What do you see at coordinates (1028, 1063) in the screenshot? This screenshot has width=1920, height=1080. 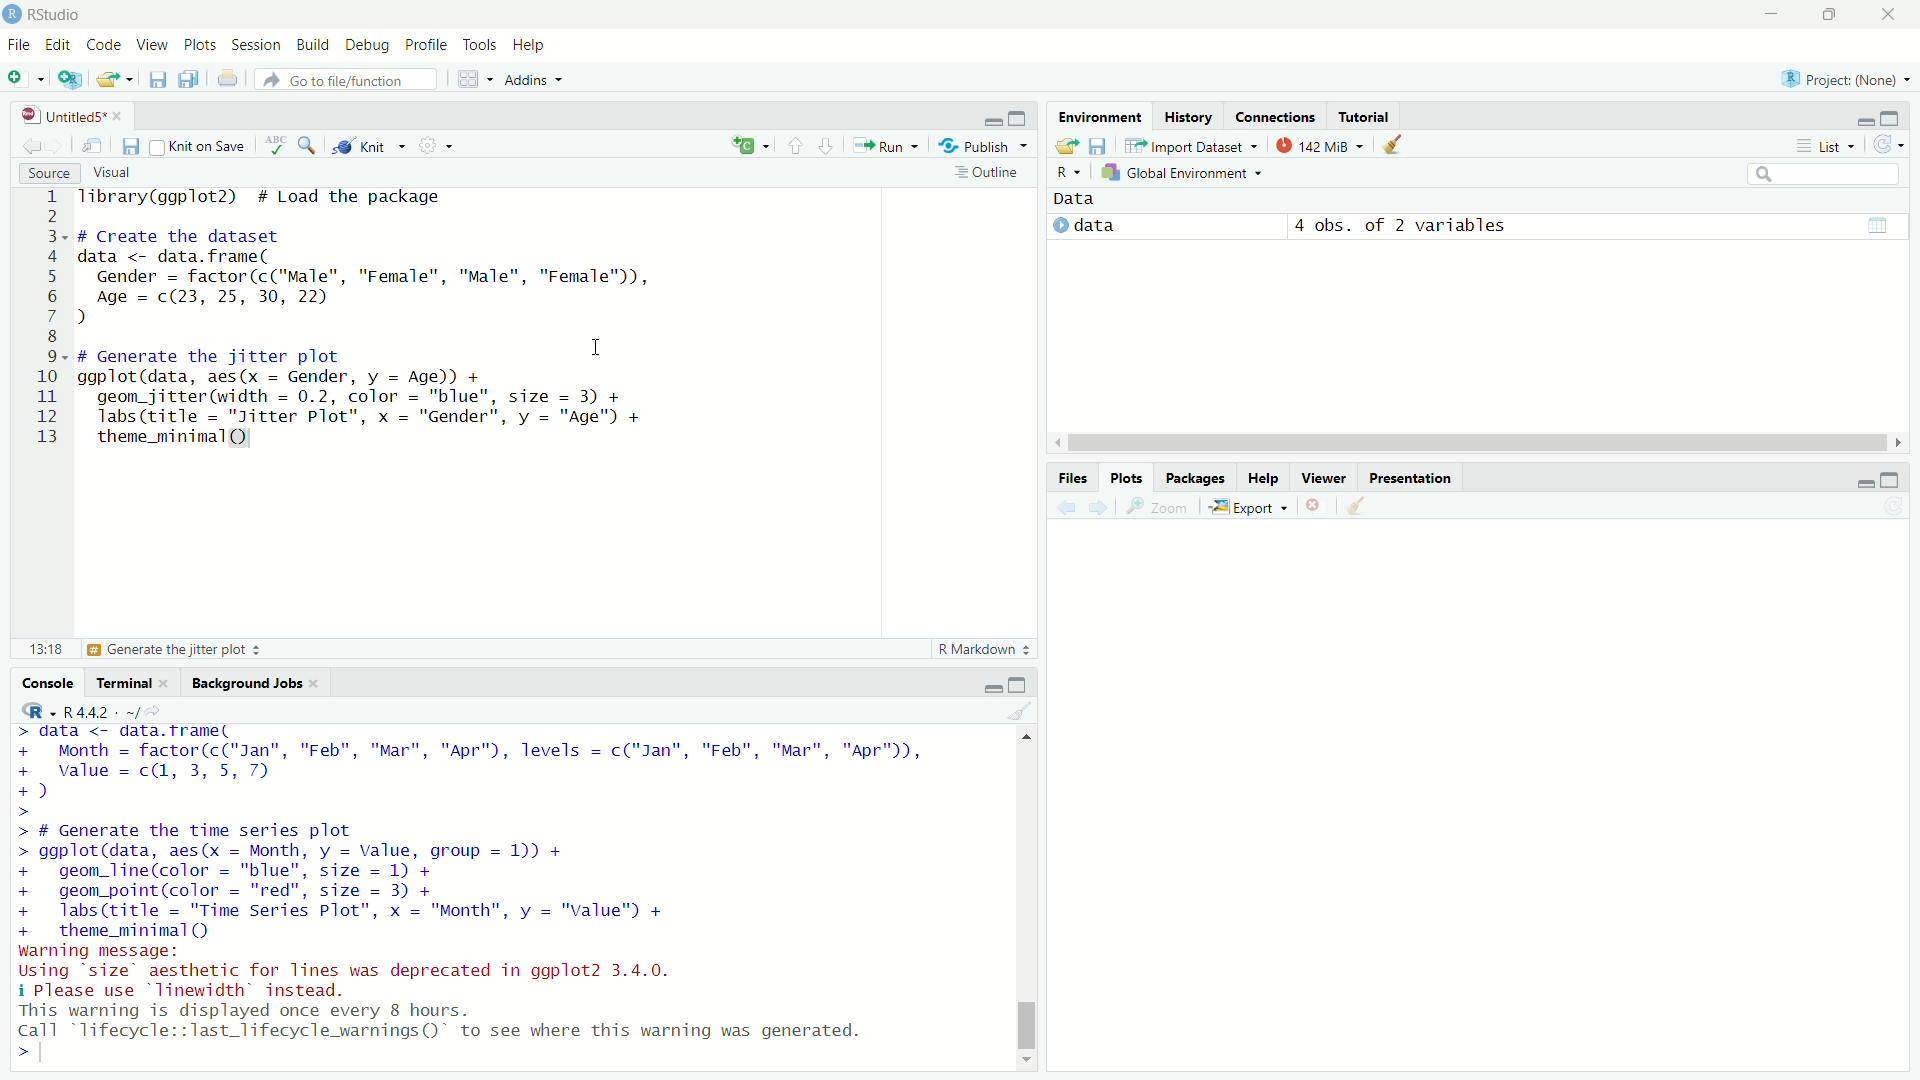 I see `move down ` at bounding box center [1028, 1063].